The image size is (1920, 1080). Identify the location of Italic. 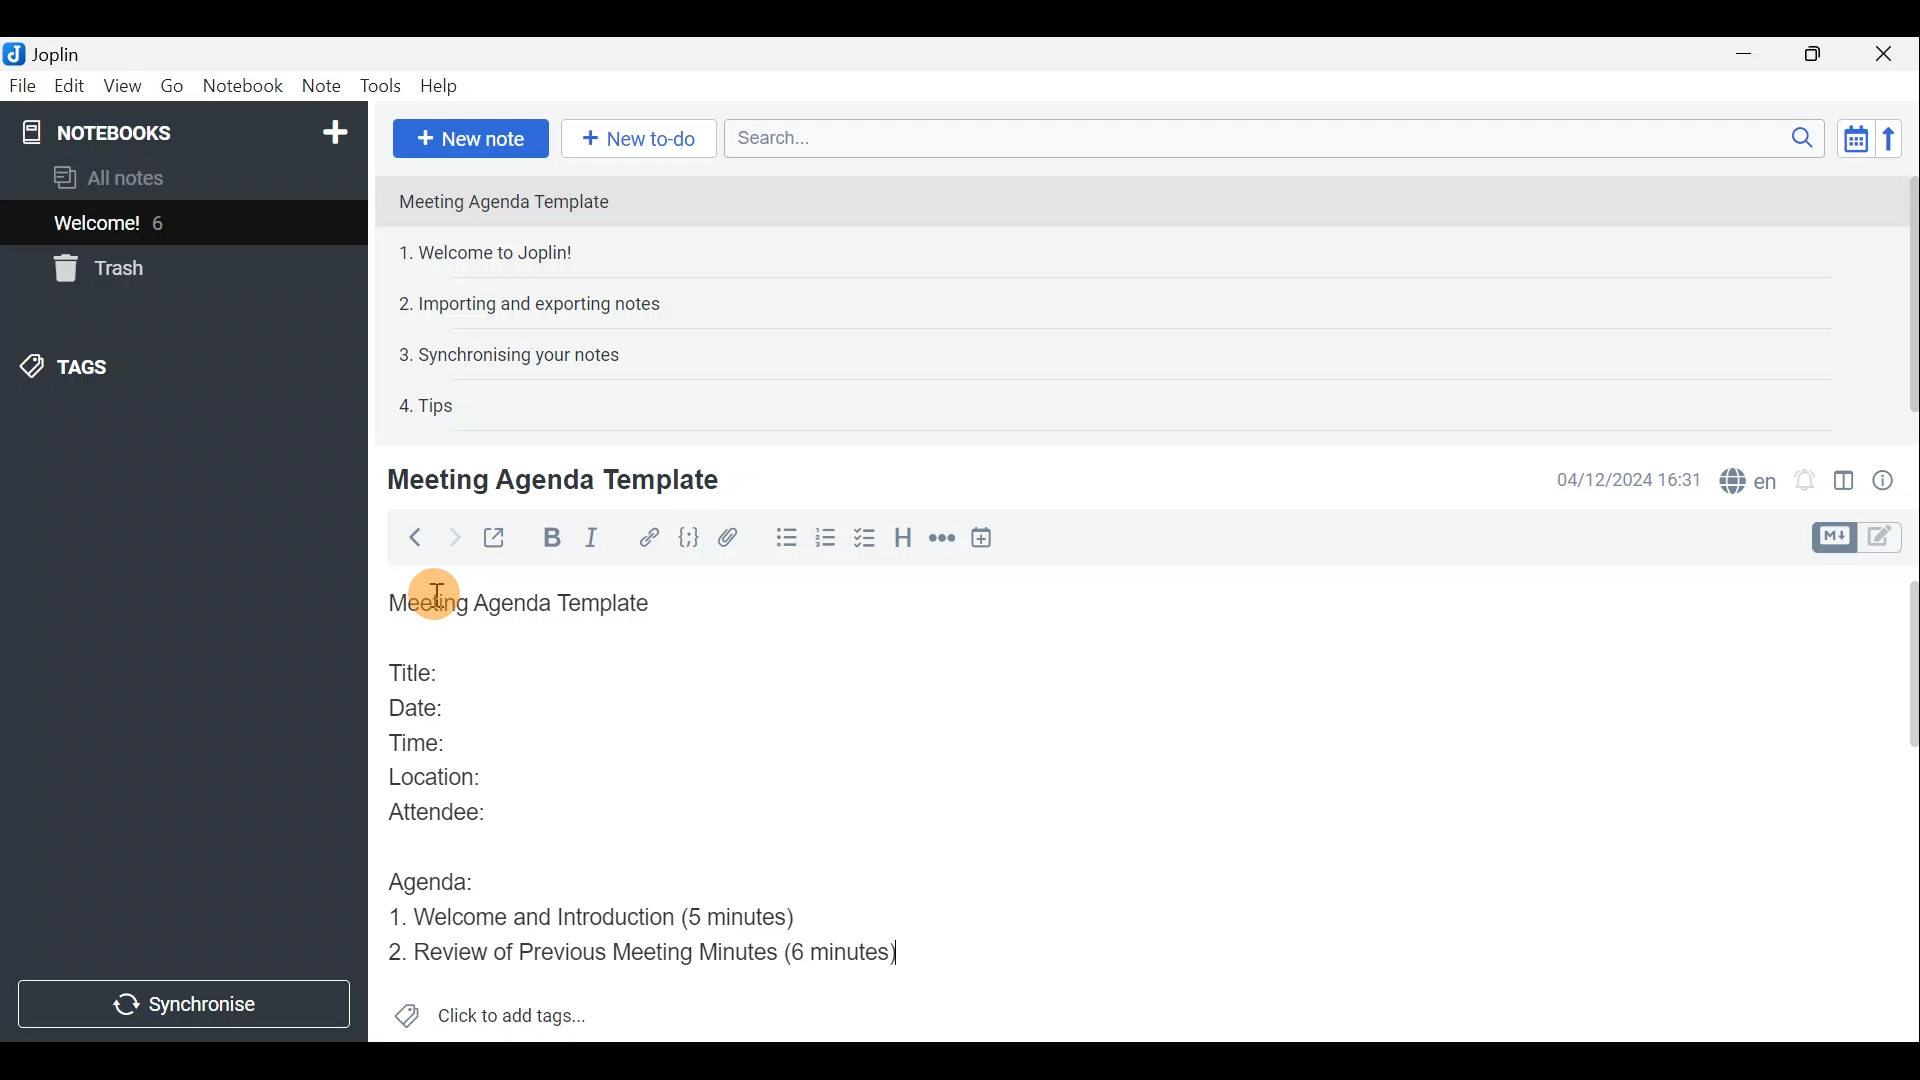
(602, 540).